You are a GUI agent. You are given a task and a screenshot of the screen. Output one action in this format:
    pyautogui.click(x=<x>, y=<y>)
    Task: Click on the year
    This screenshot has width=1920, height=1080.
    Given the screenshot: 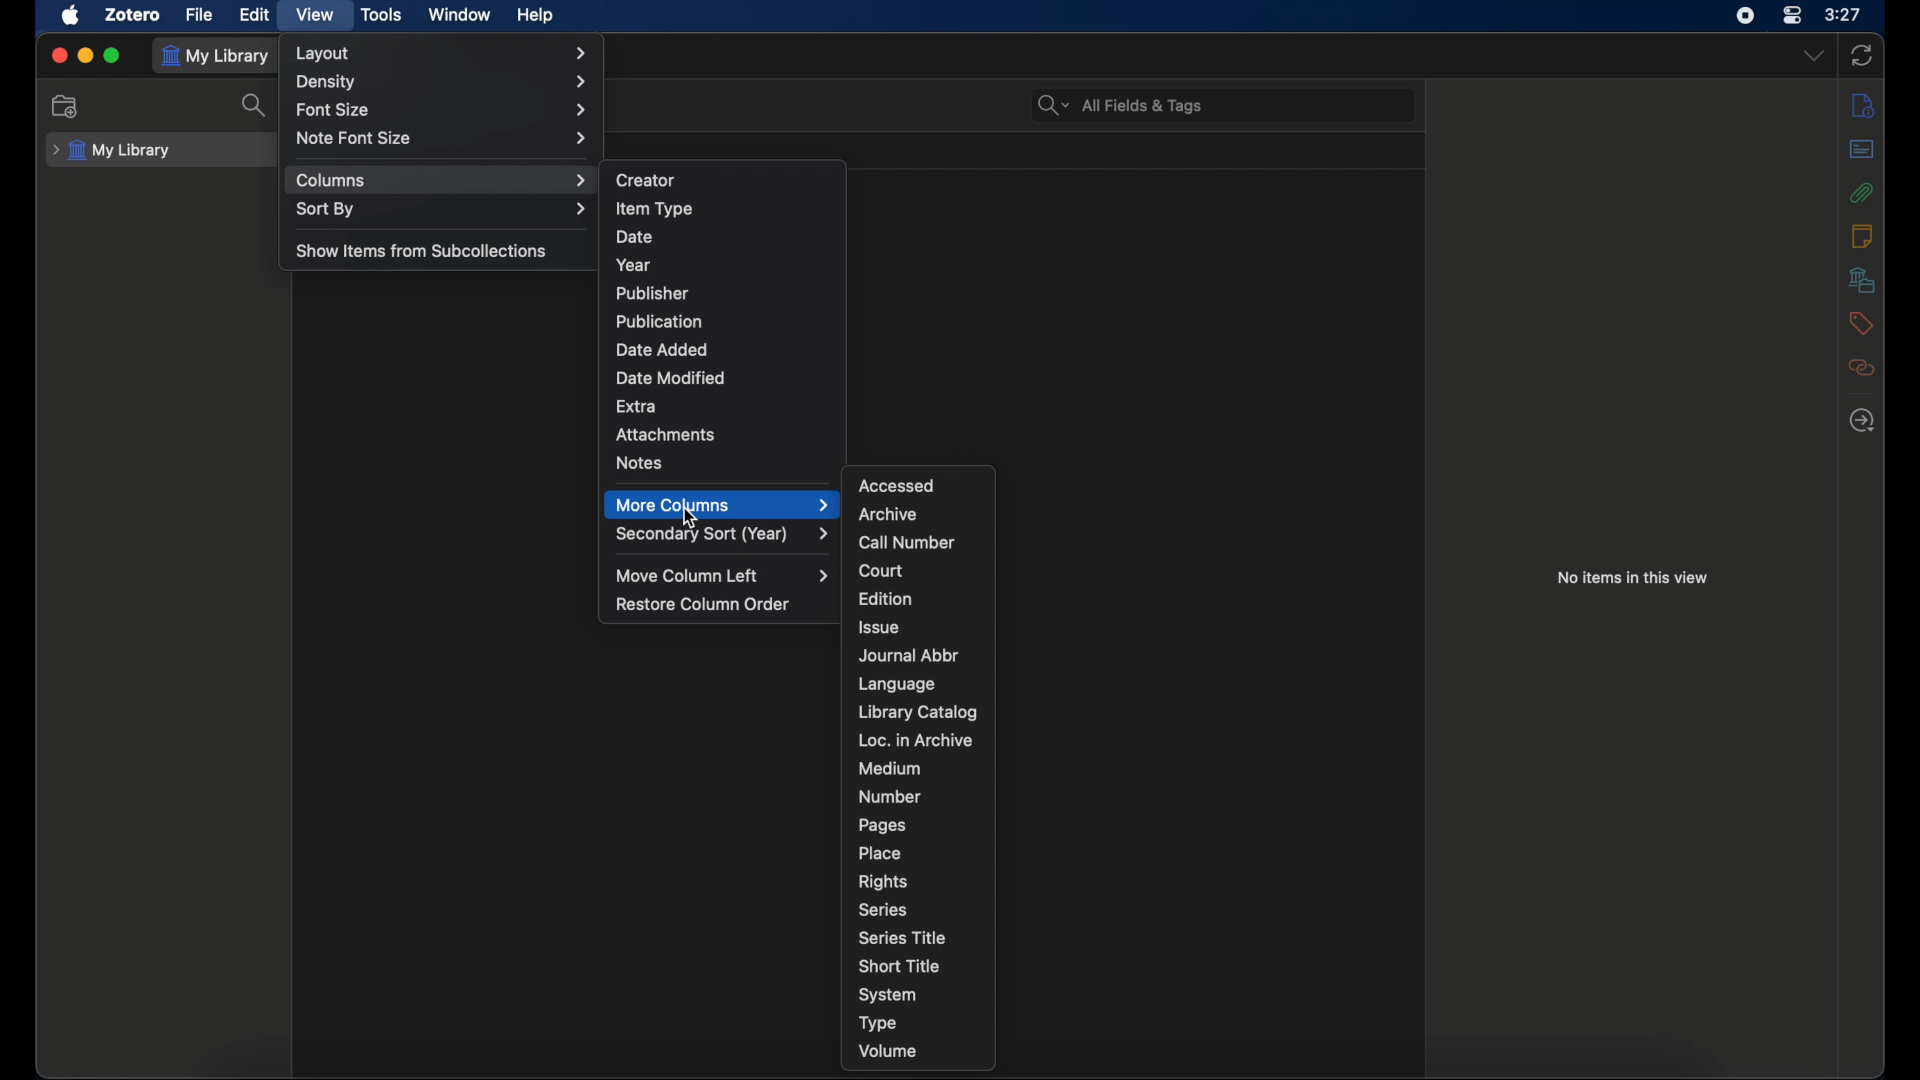 What is the action you would take?
    pyautogui.click(x=632, y=266)
    